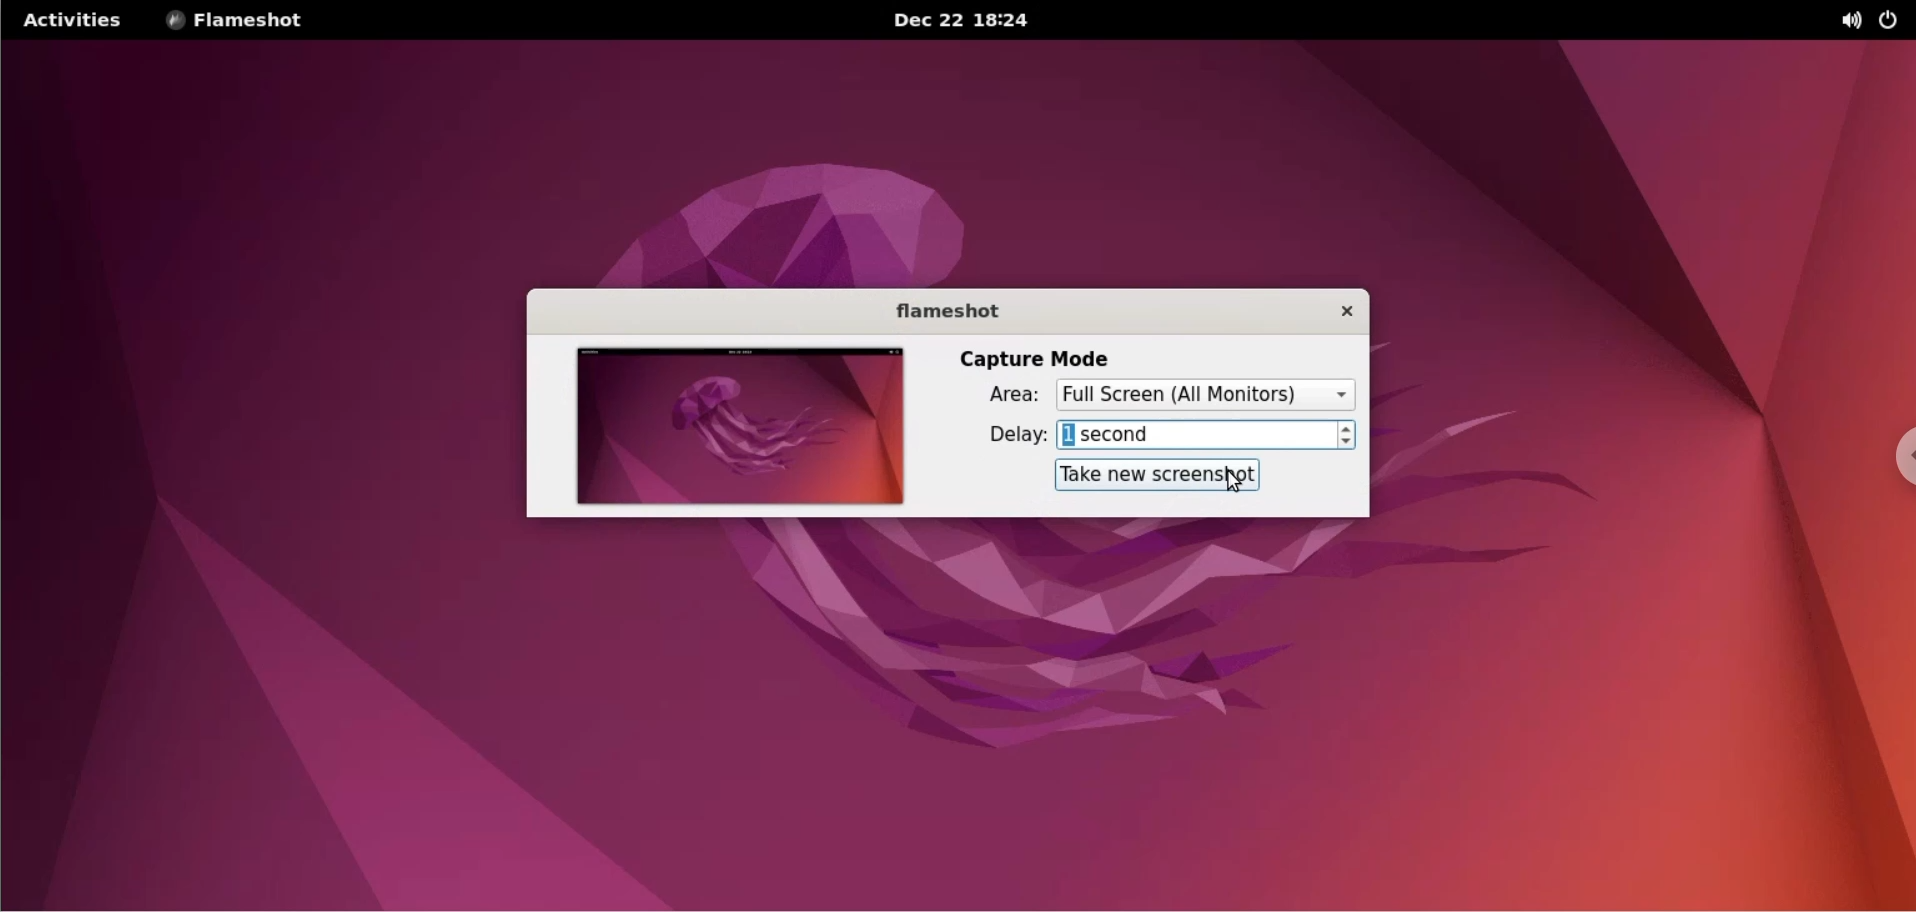  What do you see at coordinates (1351, 435) in the screenshot?
I see `increment or decrement delay` at bounding box center [1351, 435].